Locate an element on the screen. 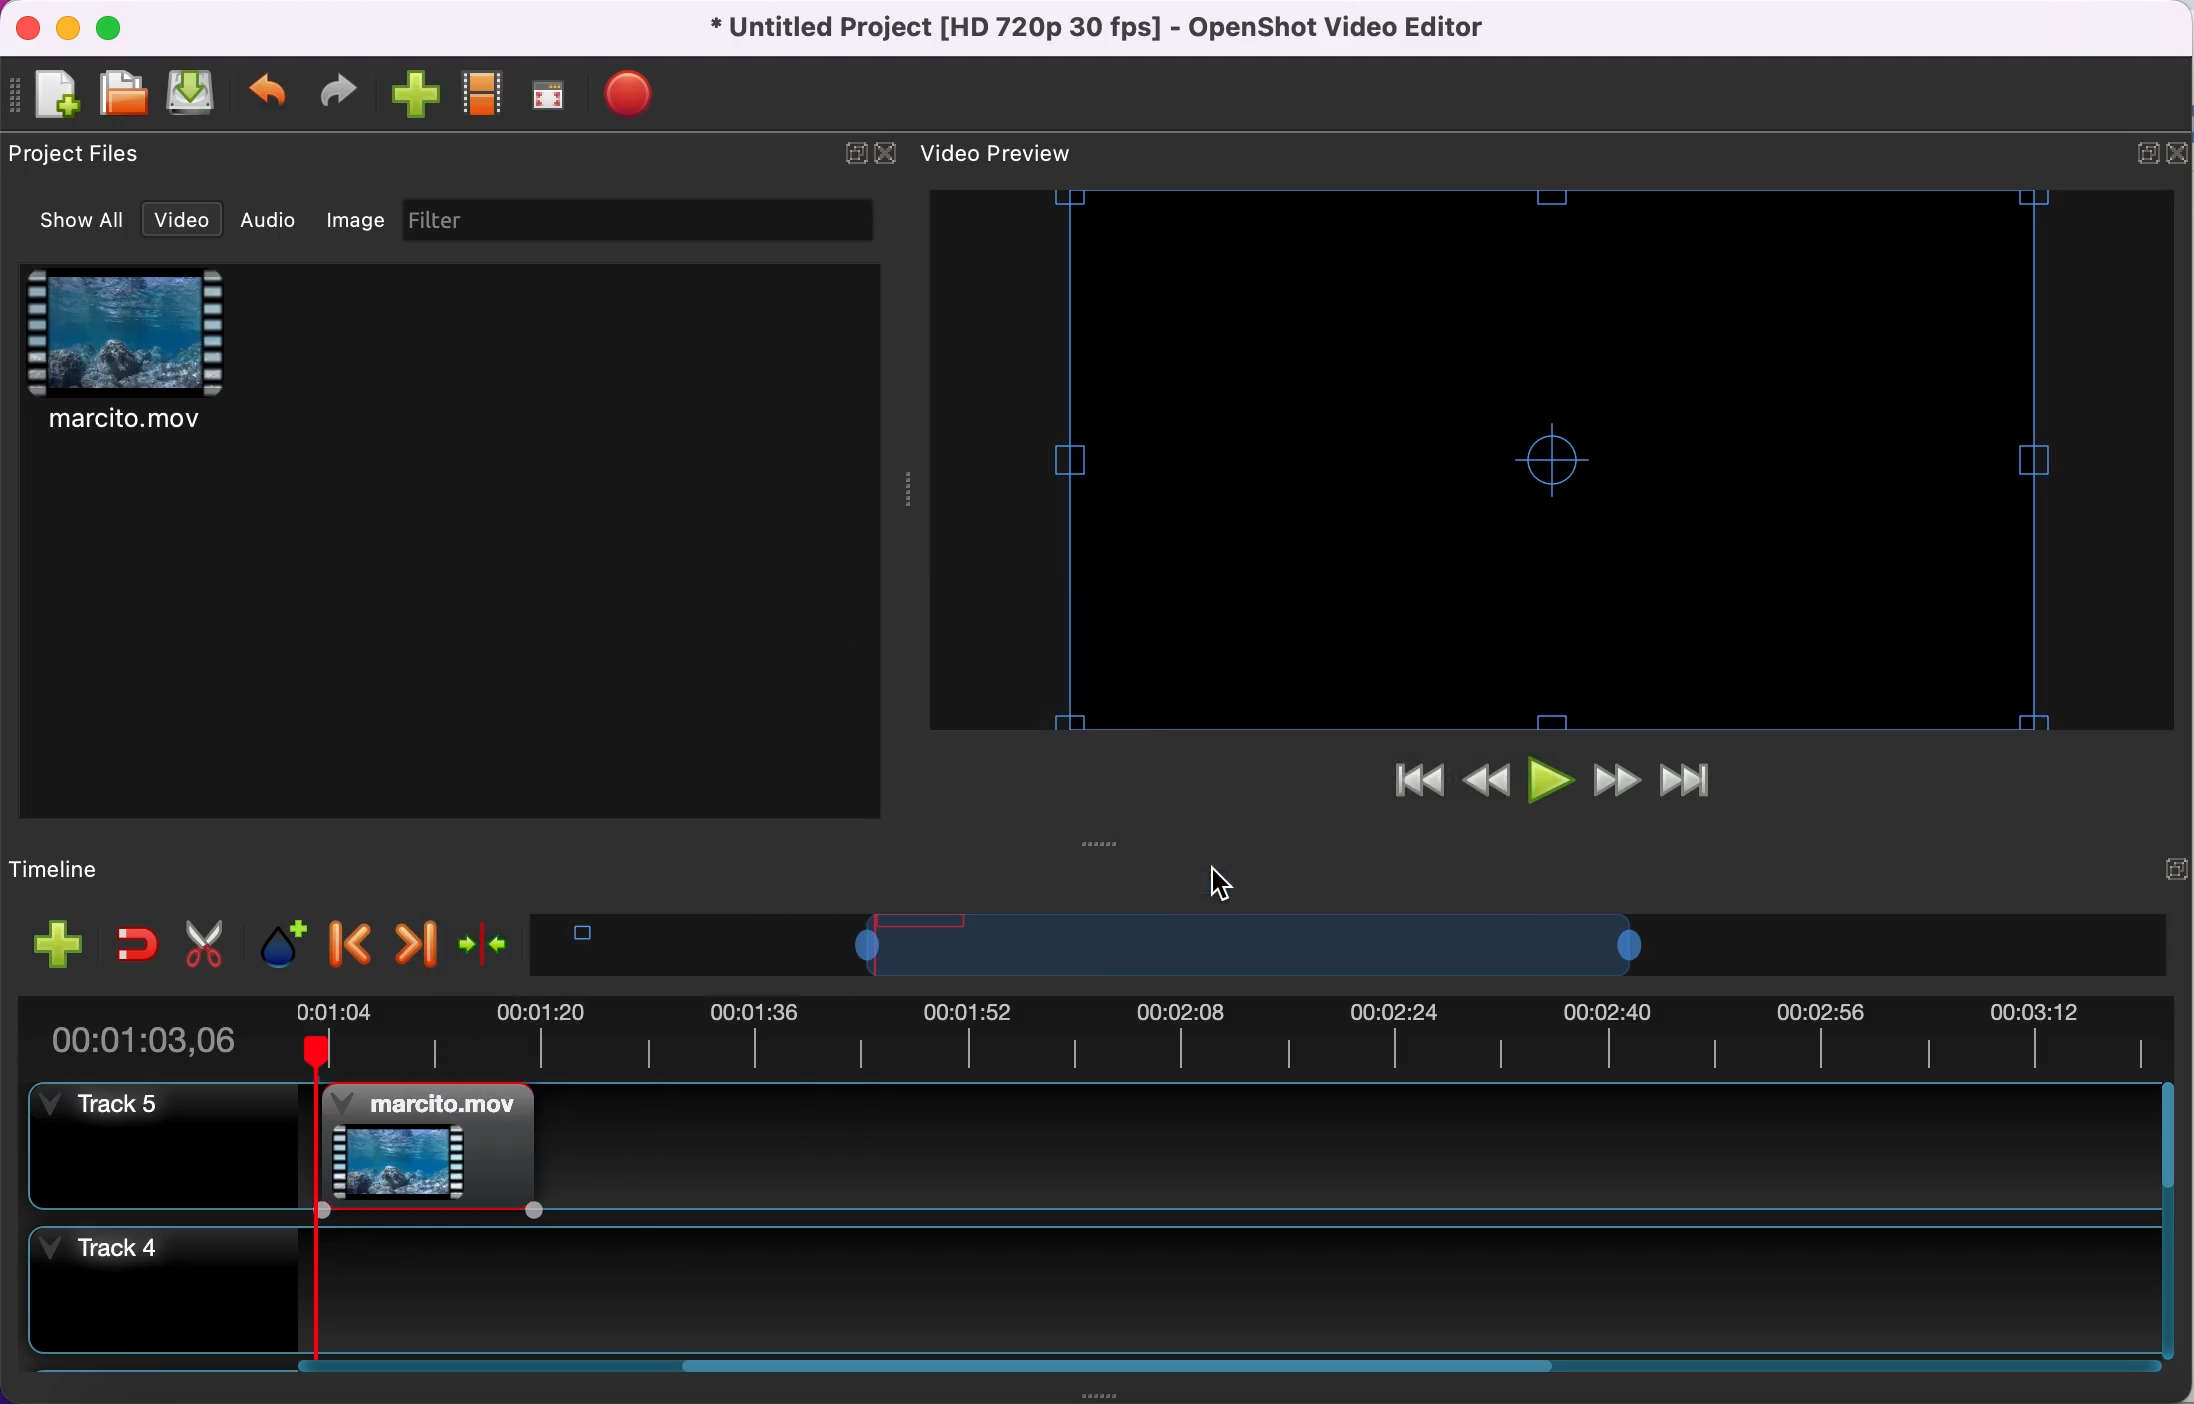  expand/hide is located at coordinates (2113, 152).